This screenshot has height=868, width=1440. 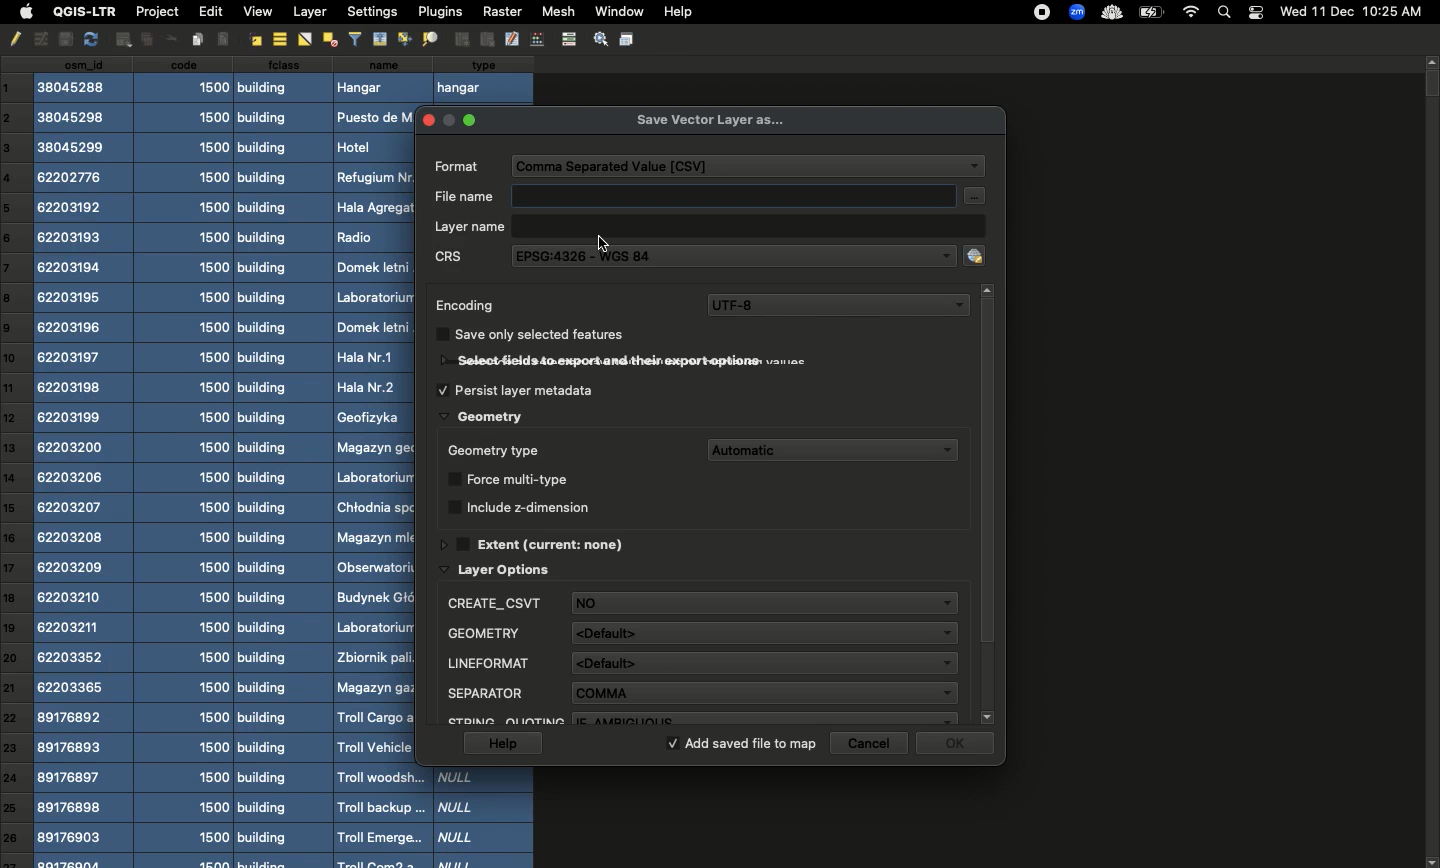 What do you see at coordinates (380, 38) in the screenshot?
I see `Align Top` at bounding box center [380, 38].